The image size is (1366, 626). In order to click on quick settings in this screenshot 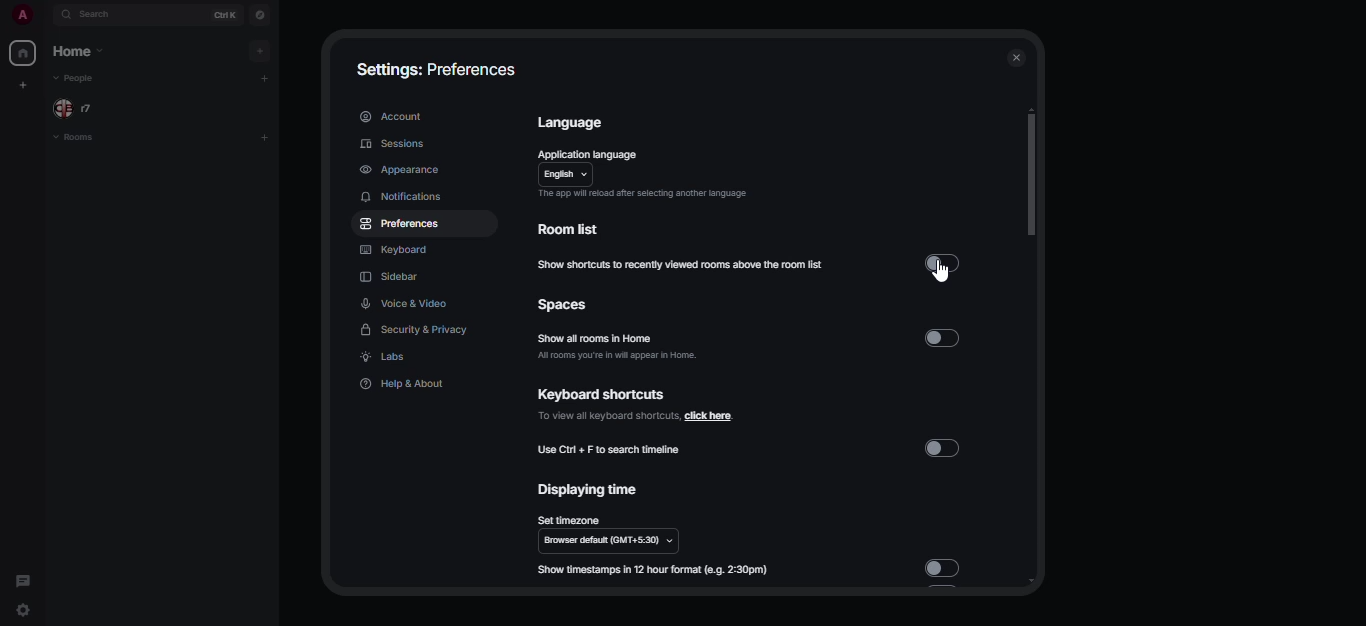, I will do `click(24, 612)`.